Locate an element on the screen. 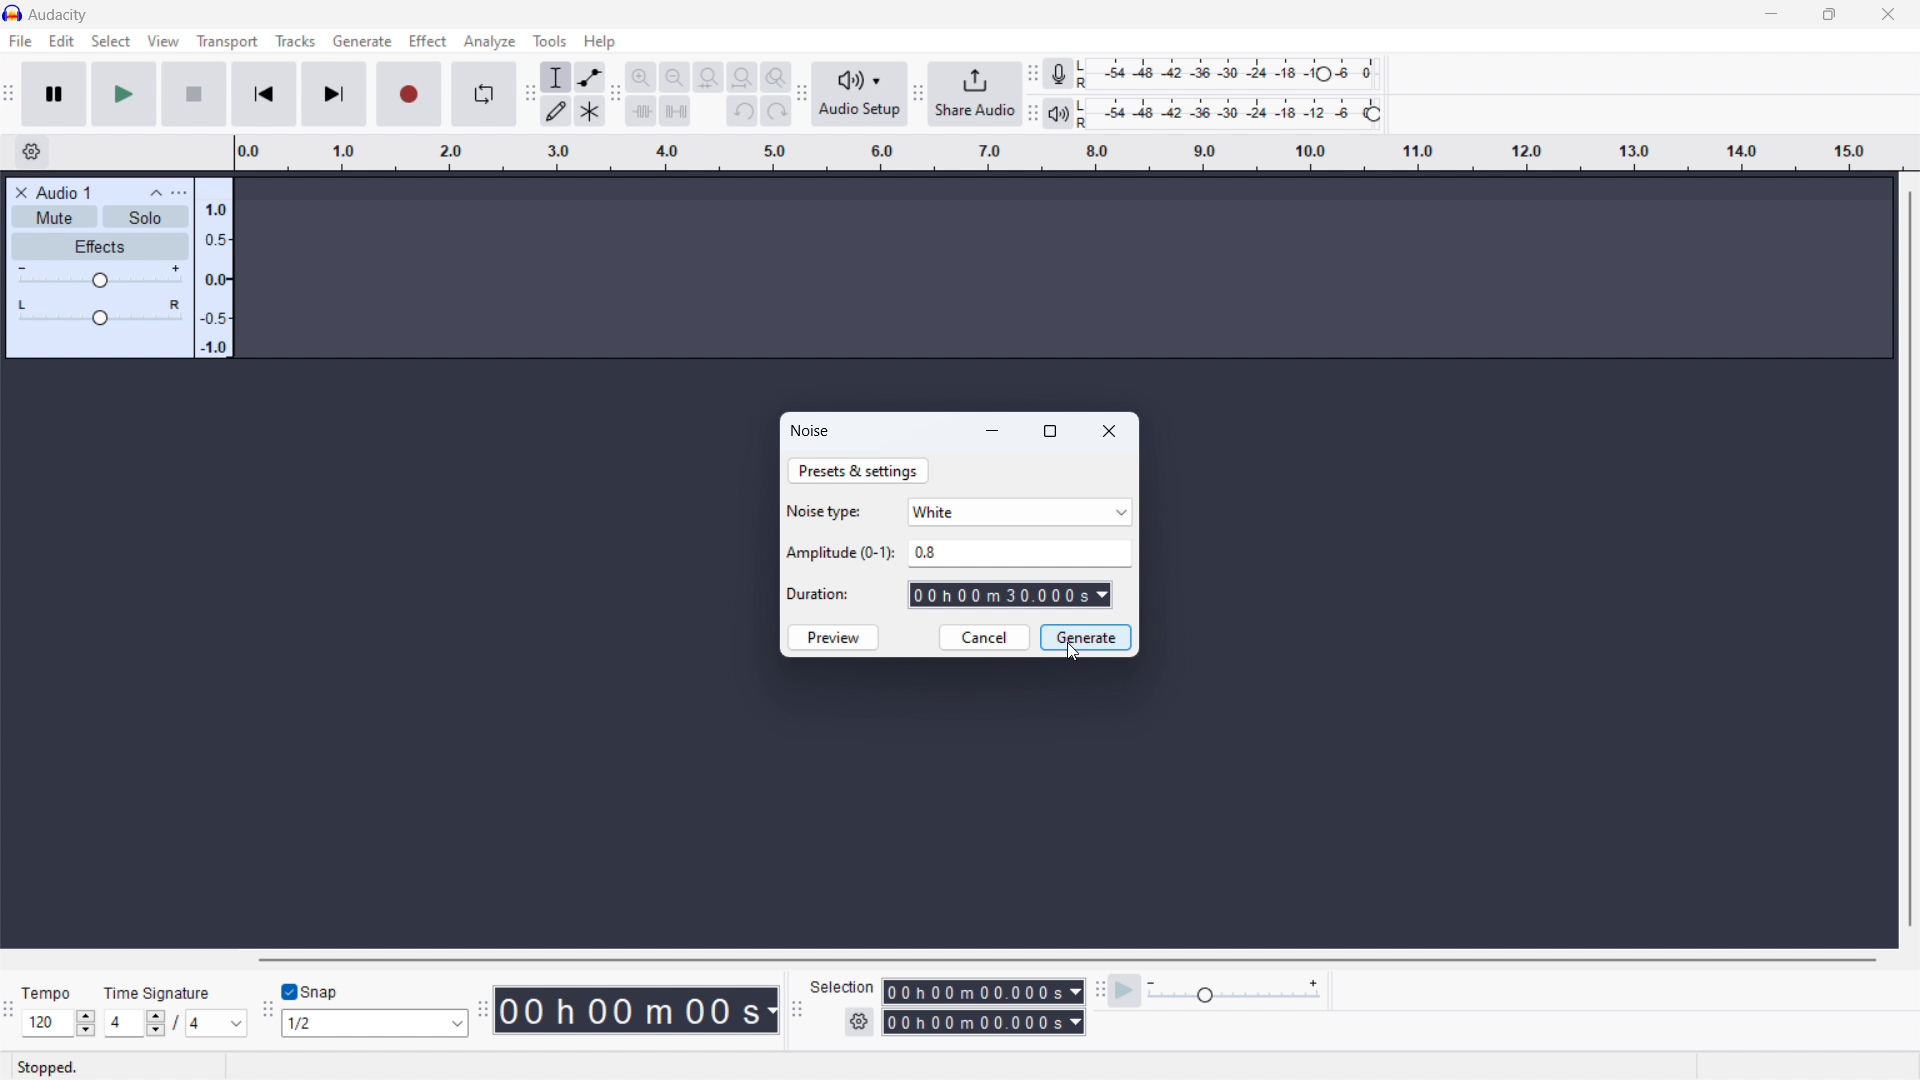  help is located at coordinates (599, 40).